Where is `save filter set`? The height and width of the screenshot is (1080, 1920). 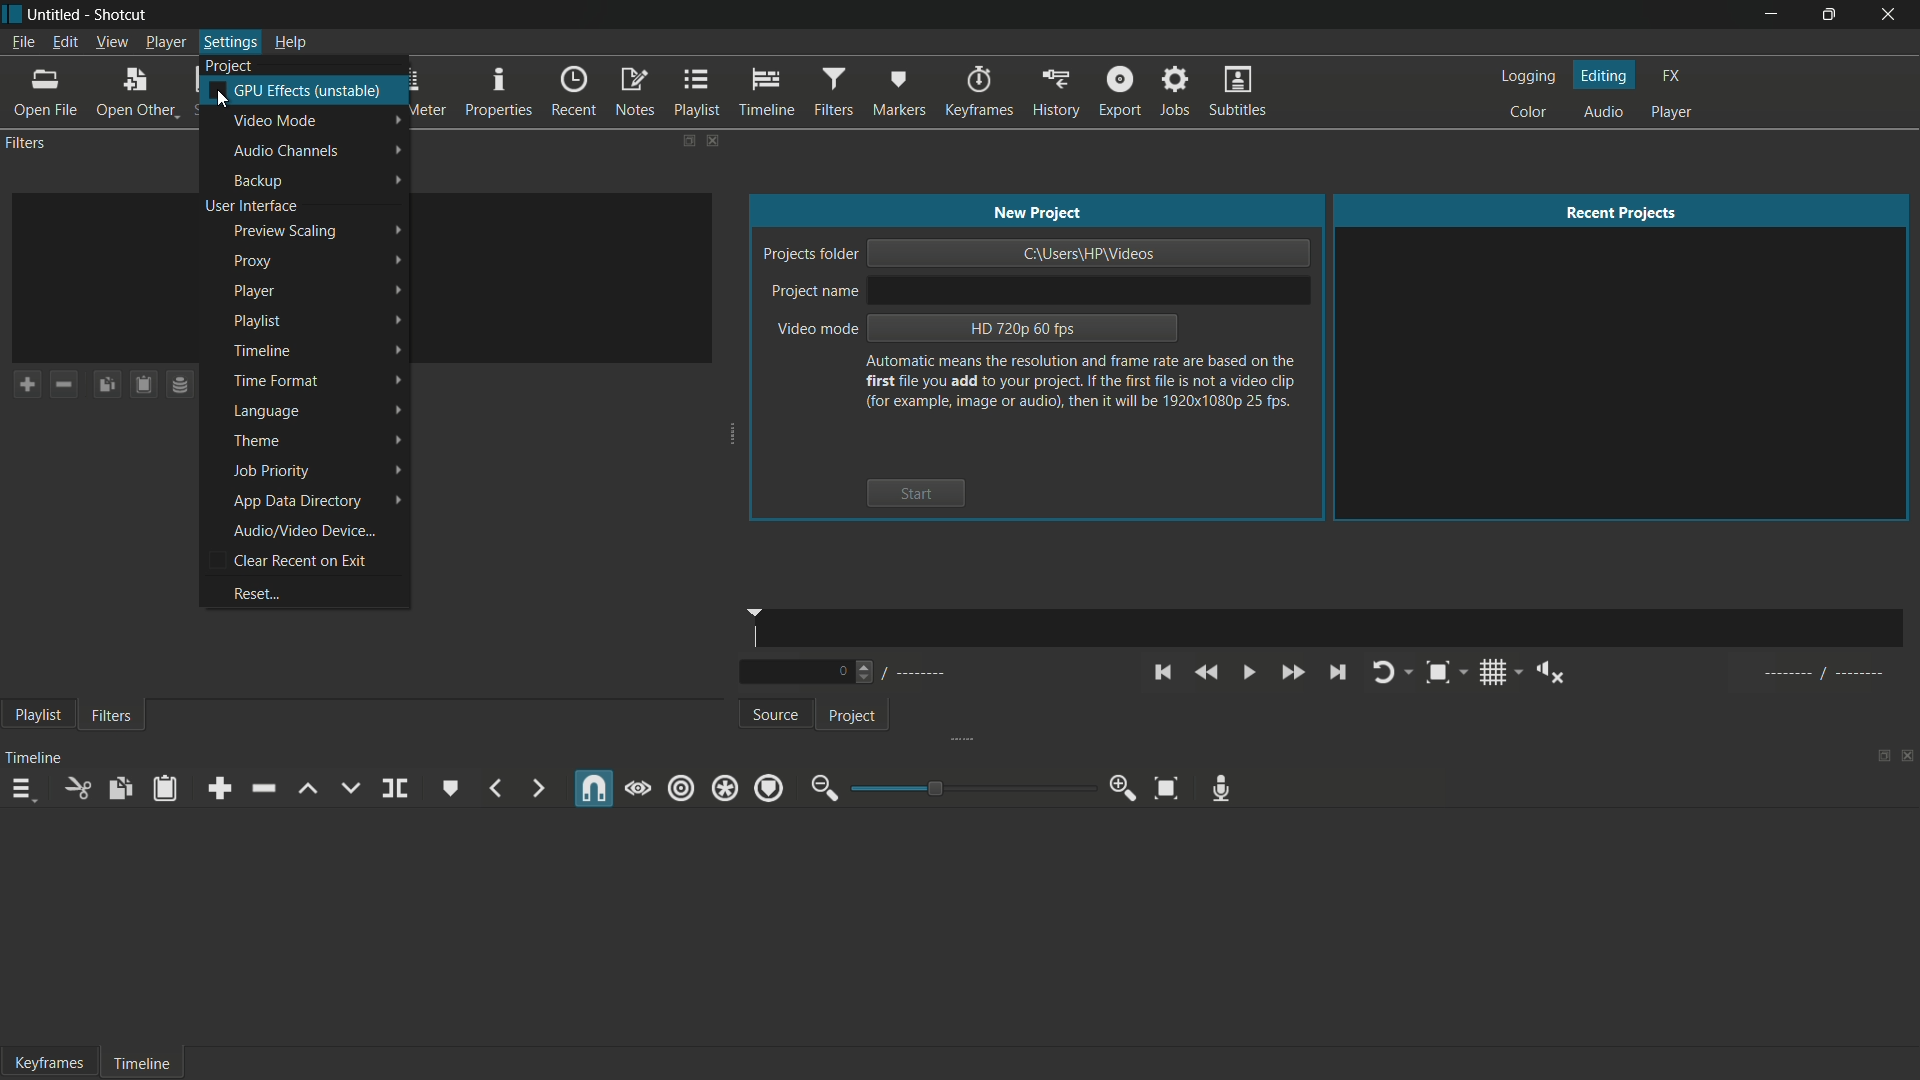 save filter set is located at coordinates (180, 385).